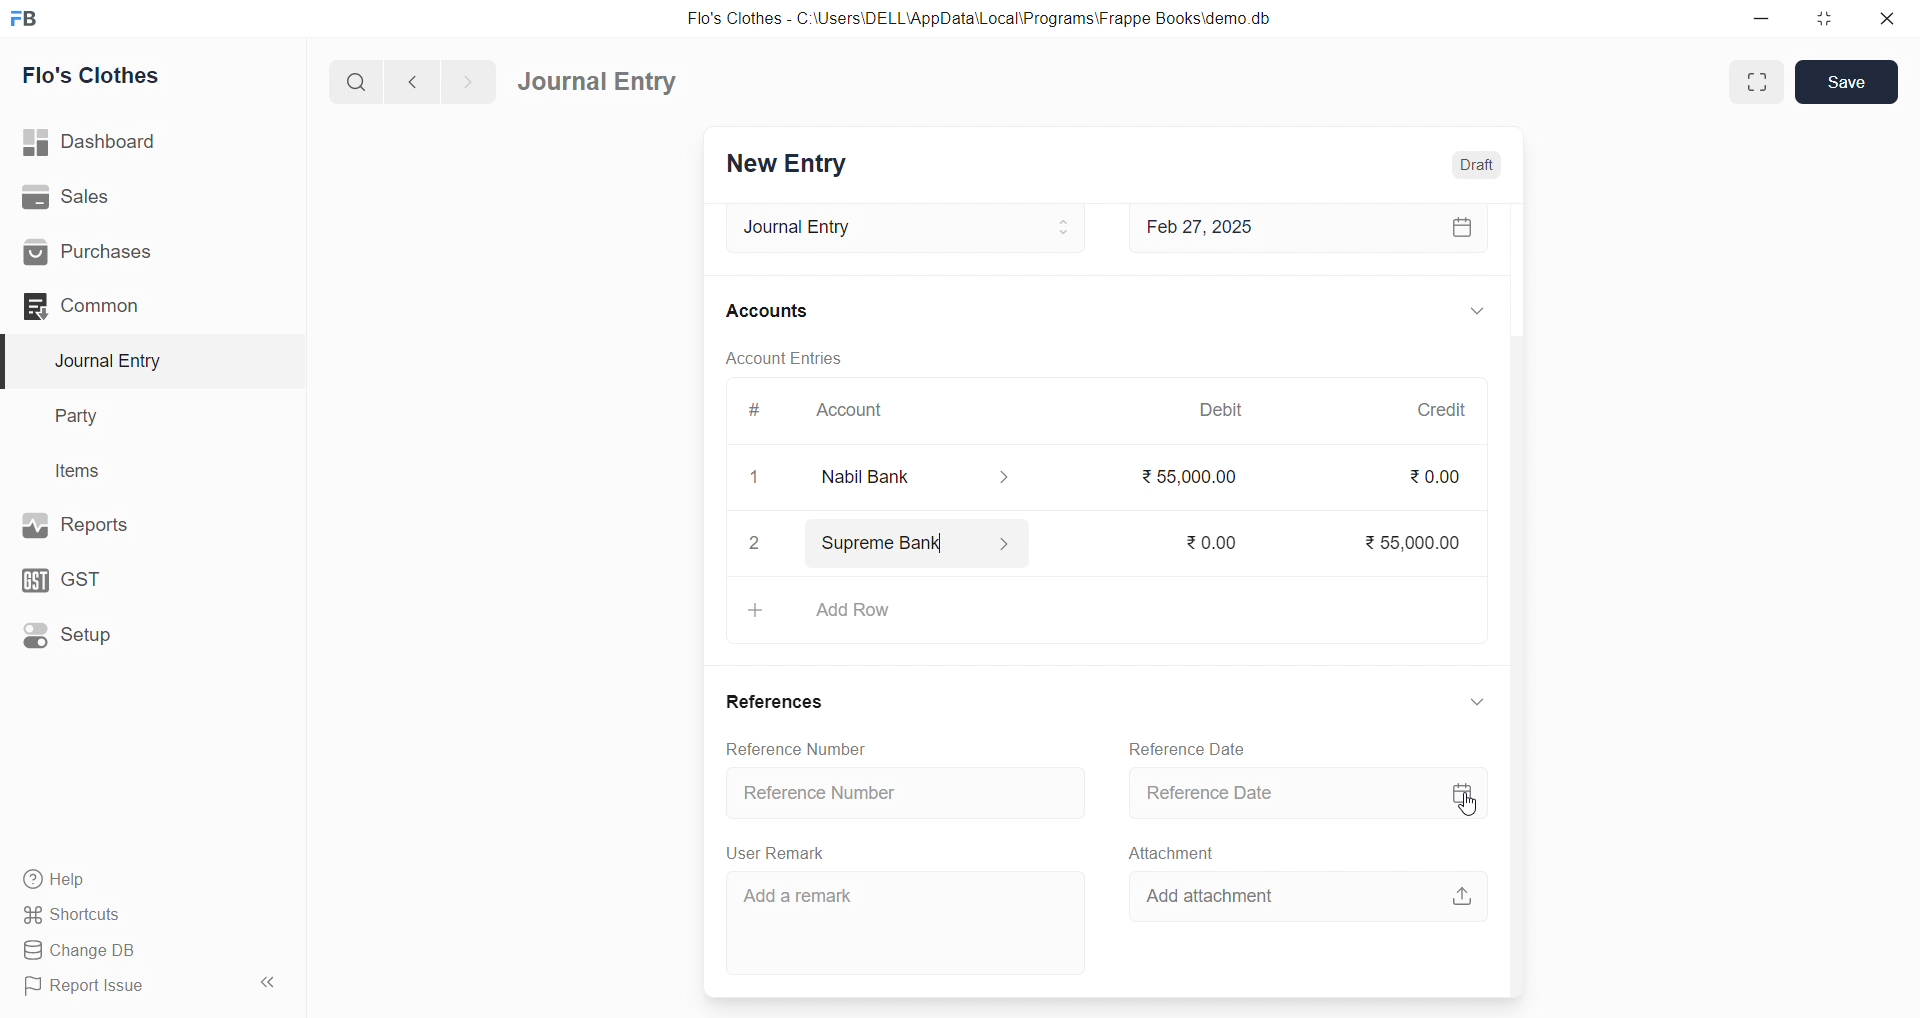 This screenshot has height=1018, width=1920. I want to click on EXPAND/COLLAPSE, so click(1478, 702).